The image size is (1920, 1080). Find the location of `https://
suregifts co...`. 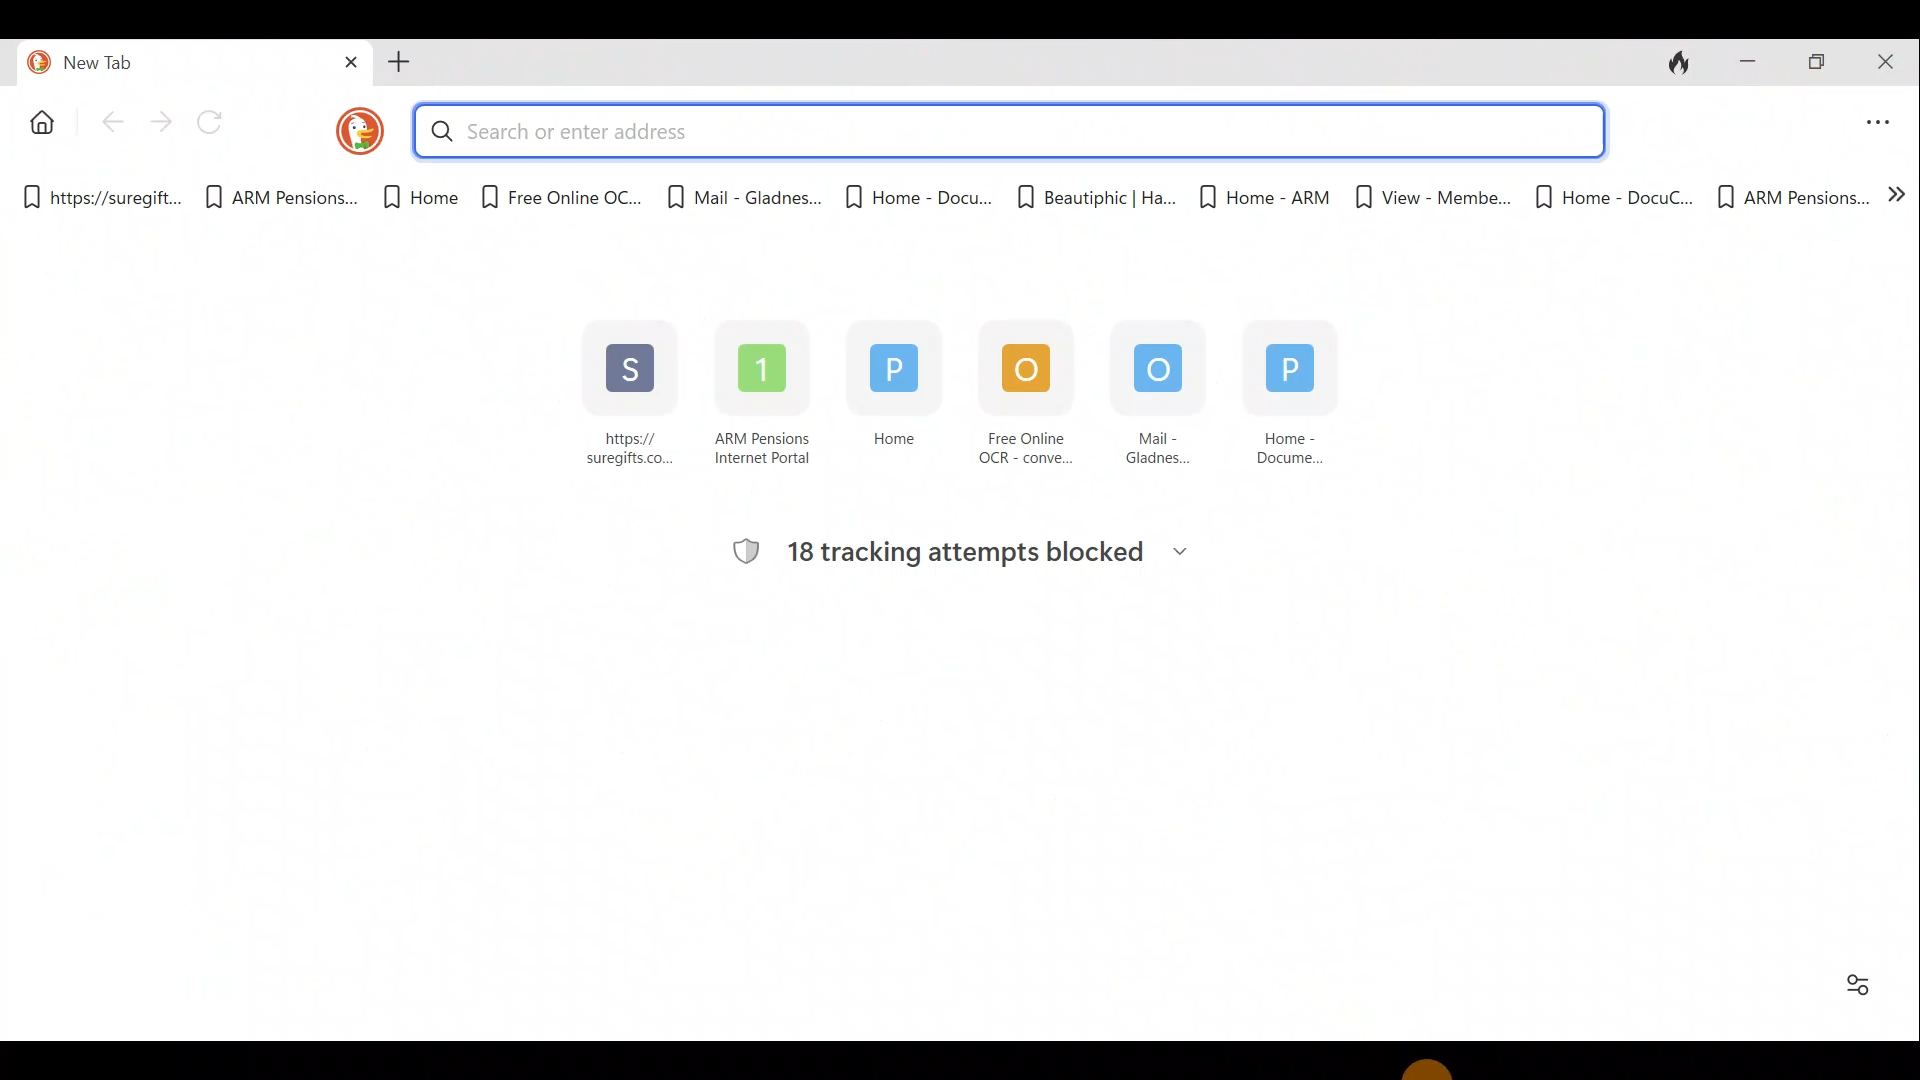

https://
suregifts co... is located at coordinates (618, 397).